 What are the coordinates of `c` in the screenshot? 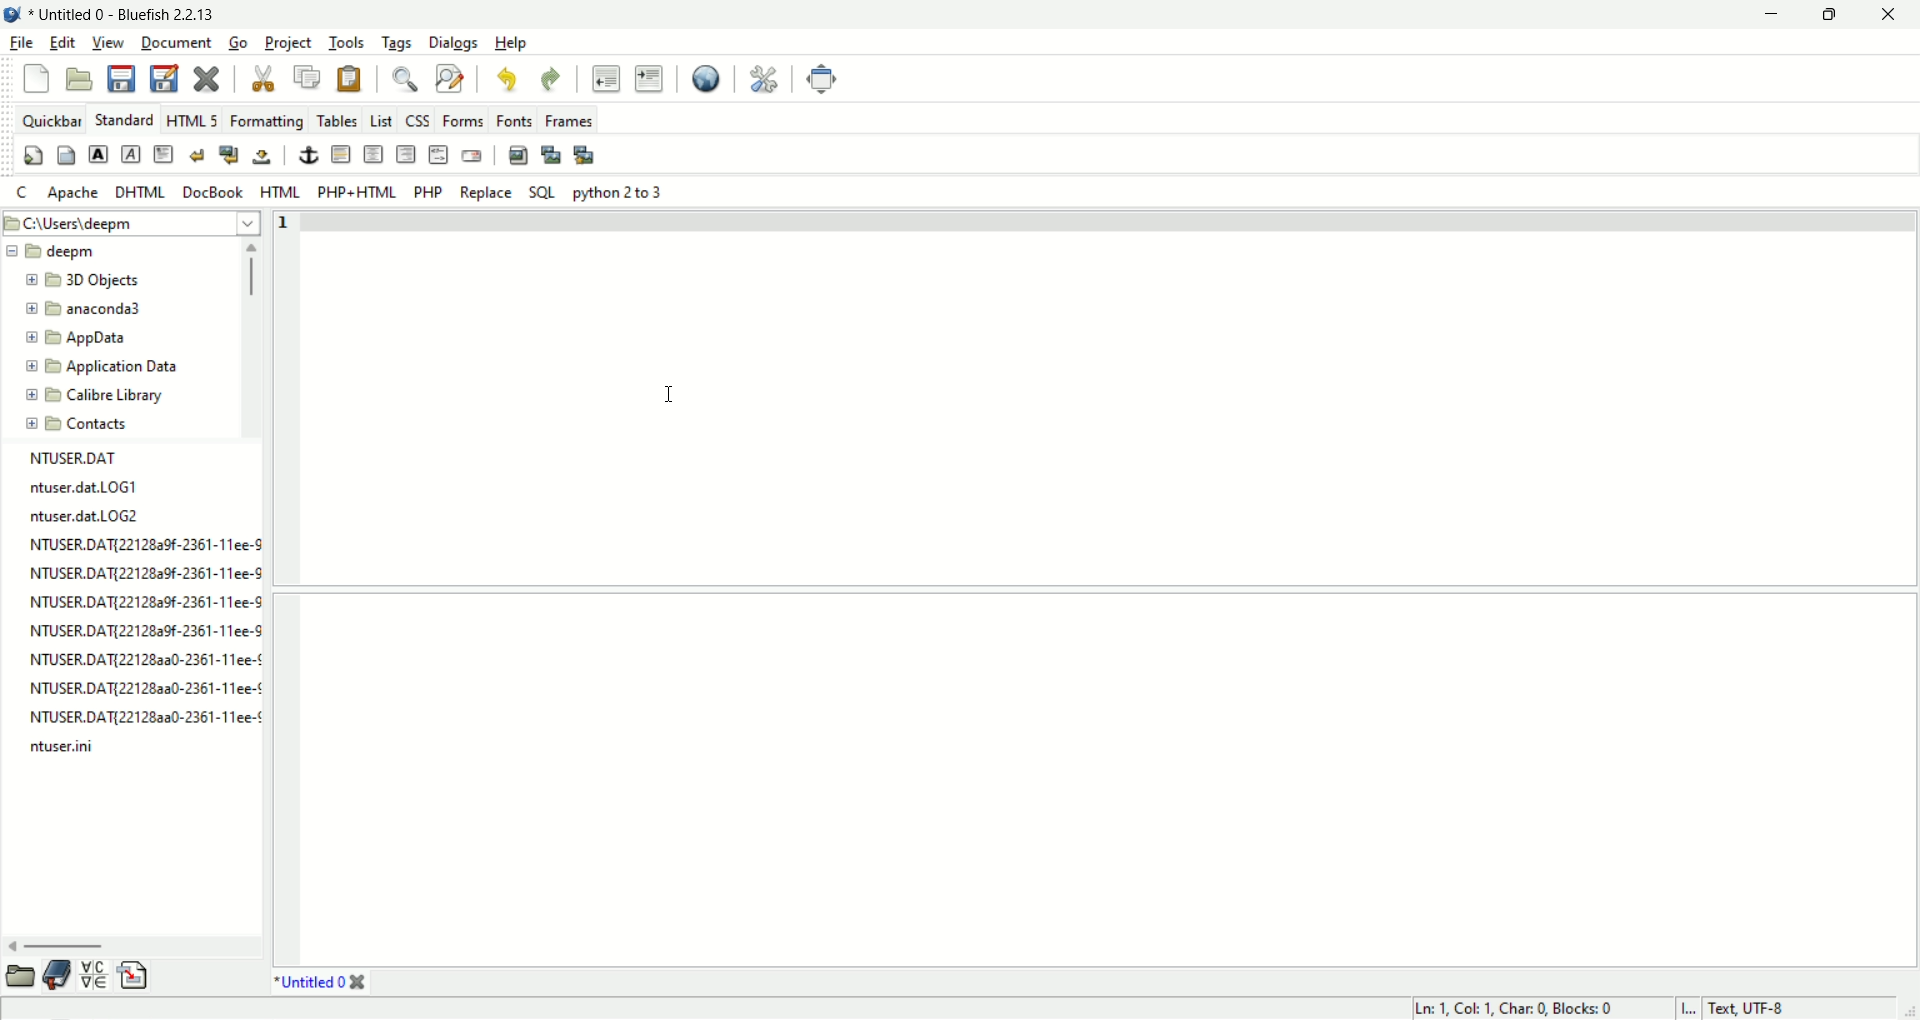 It's located at (25, 193).